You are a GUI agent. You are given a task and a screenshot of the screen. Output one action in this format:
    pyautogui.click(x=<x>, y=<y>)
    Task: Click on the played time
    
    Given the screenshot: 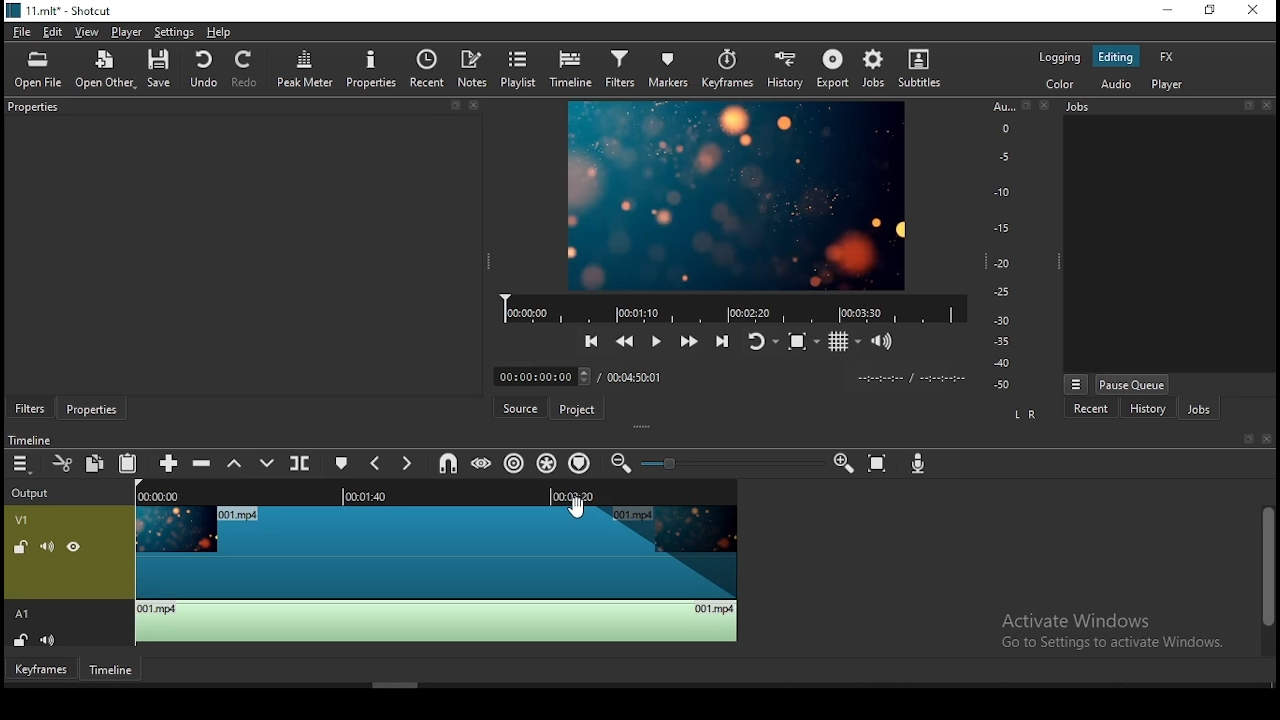 What is the action you would take?
    pyautogui.click(x=370, y=497)
    